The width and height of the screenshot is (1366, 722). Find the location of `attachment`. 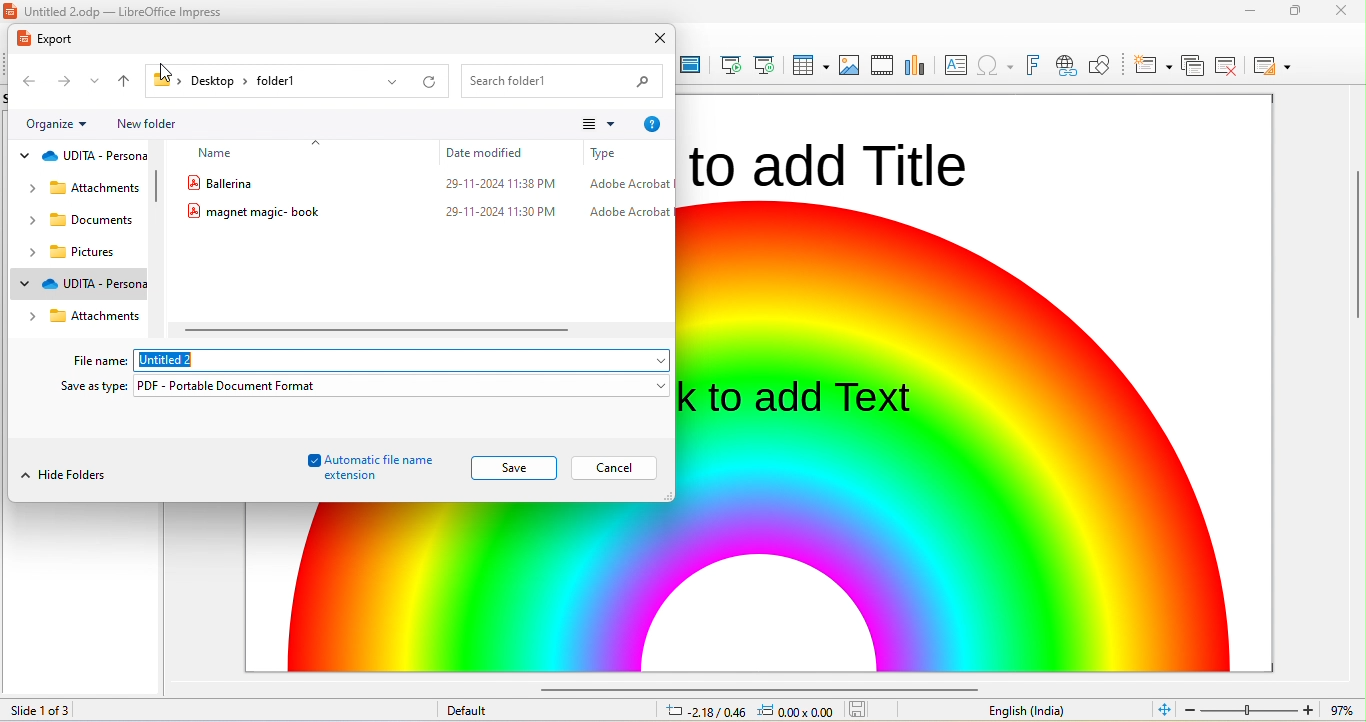

attachment is located at coordinates (96, 188).